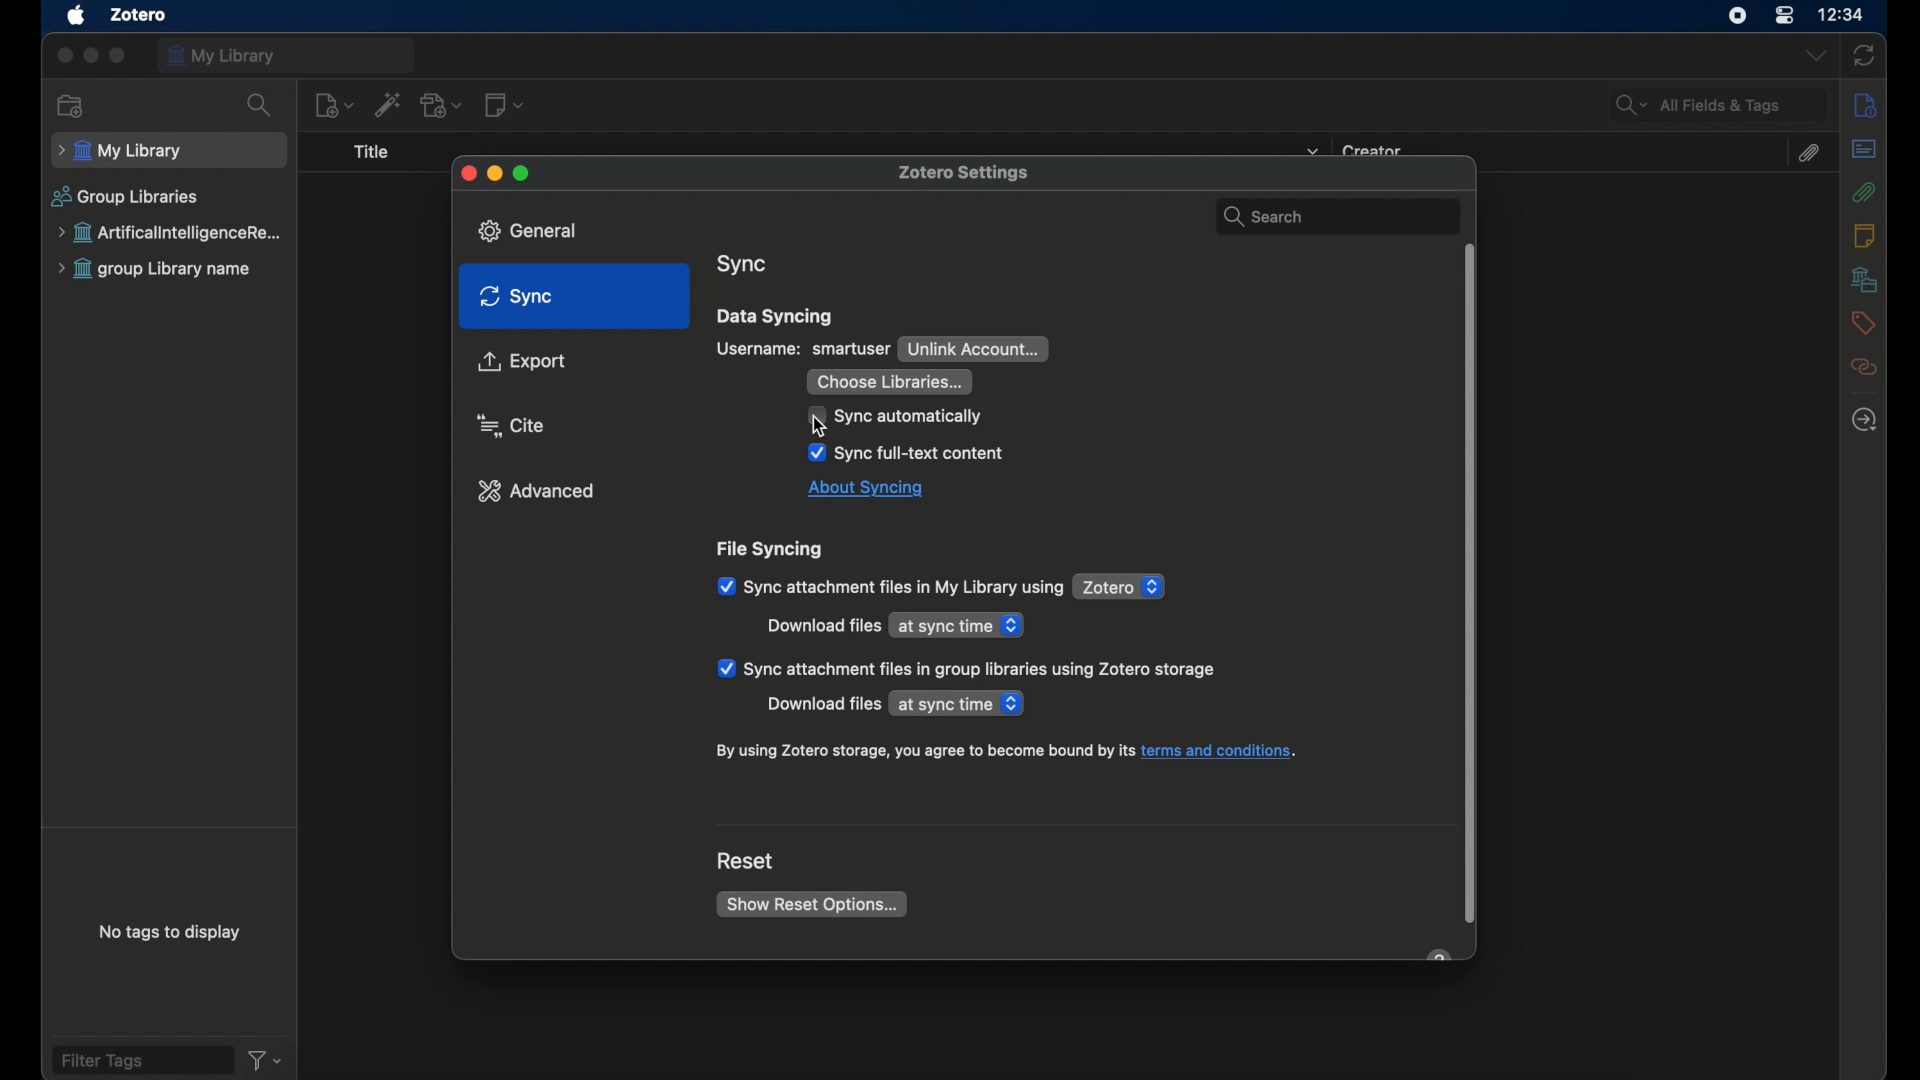  What do you see at coordinates (156, 270) in the screenshot?
I see `group library` at bounding box center [156, 270].